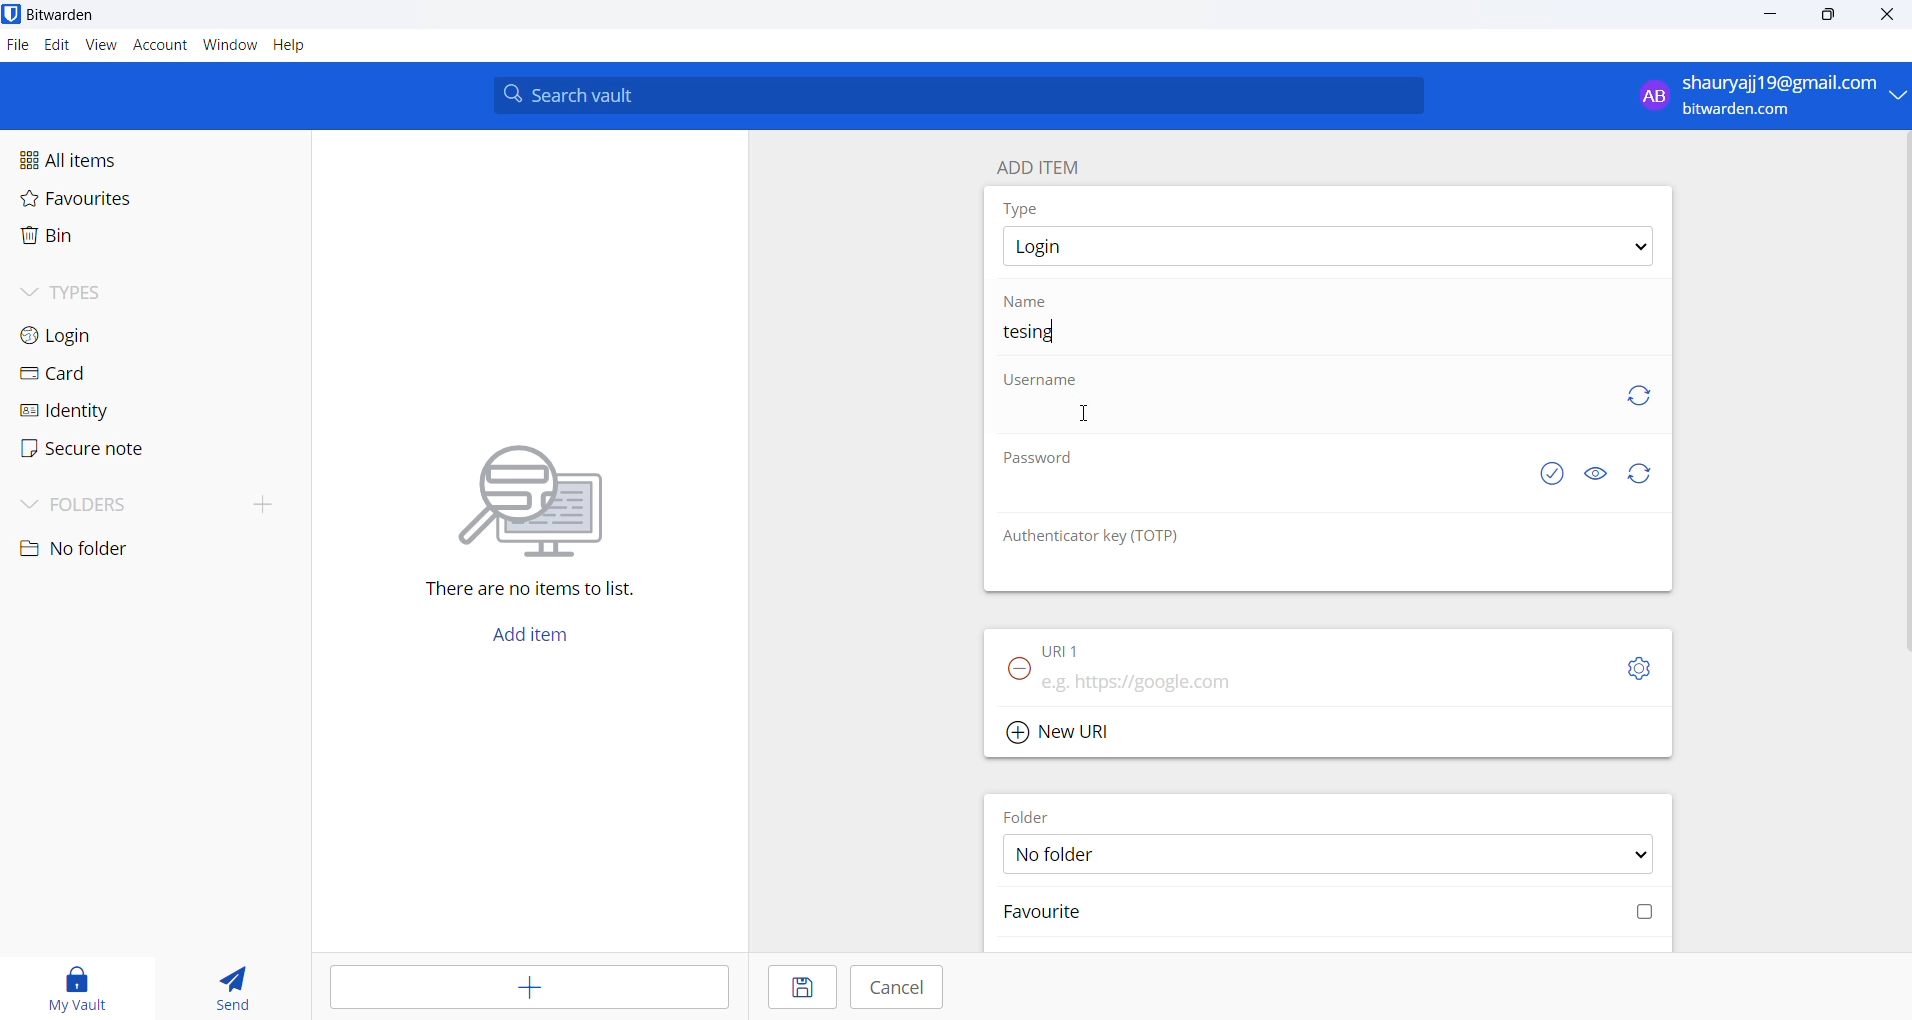  What do you see at coordinates (1825, 17) in the screenshot?
I see `maximize` at bounding box center [1825, 17].